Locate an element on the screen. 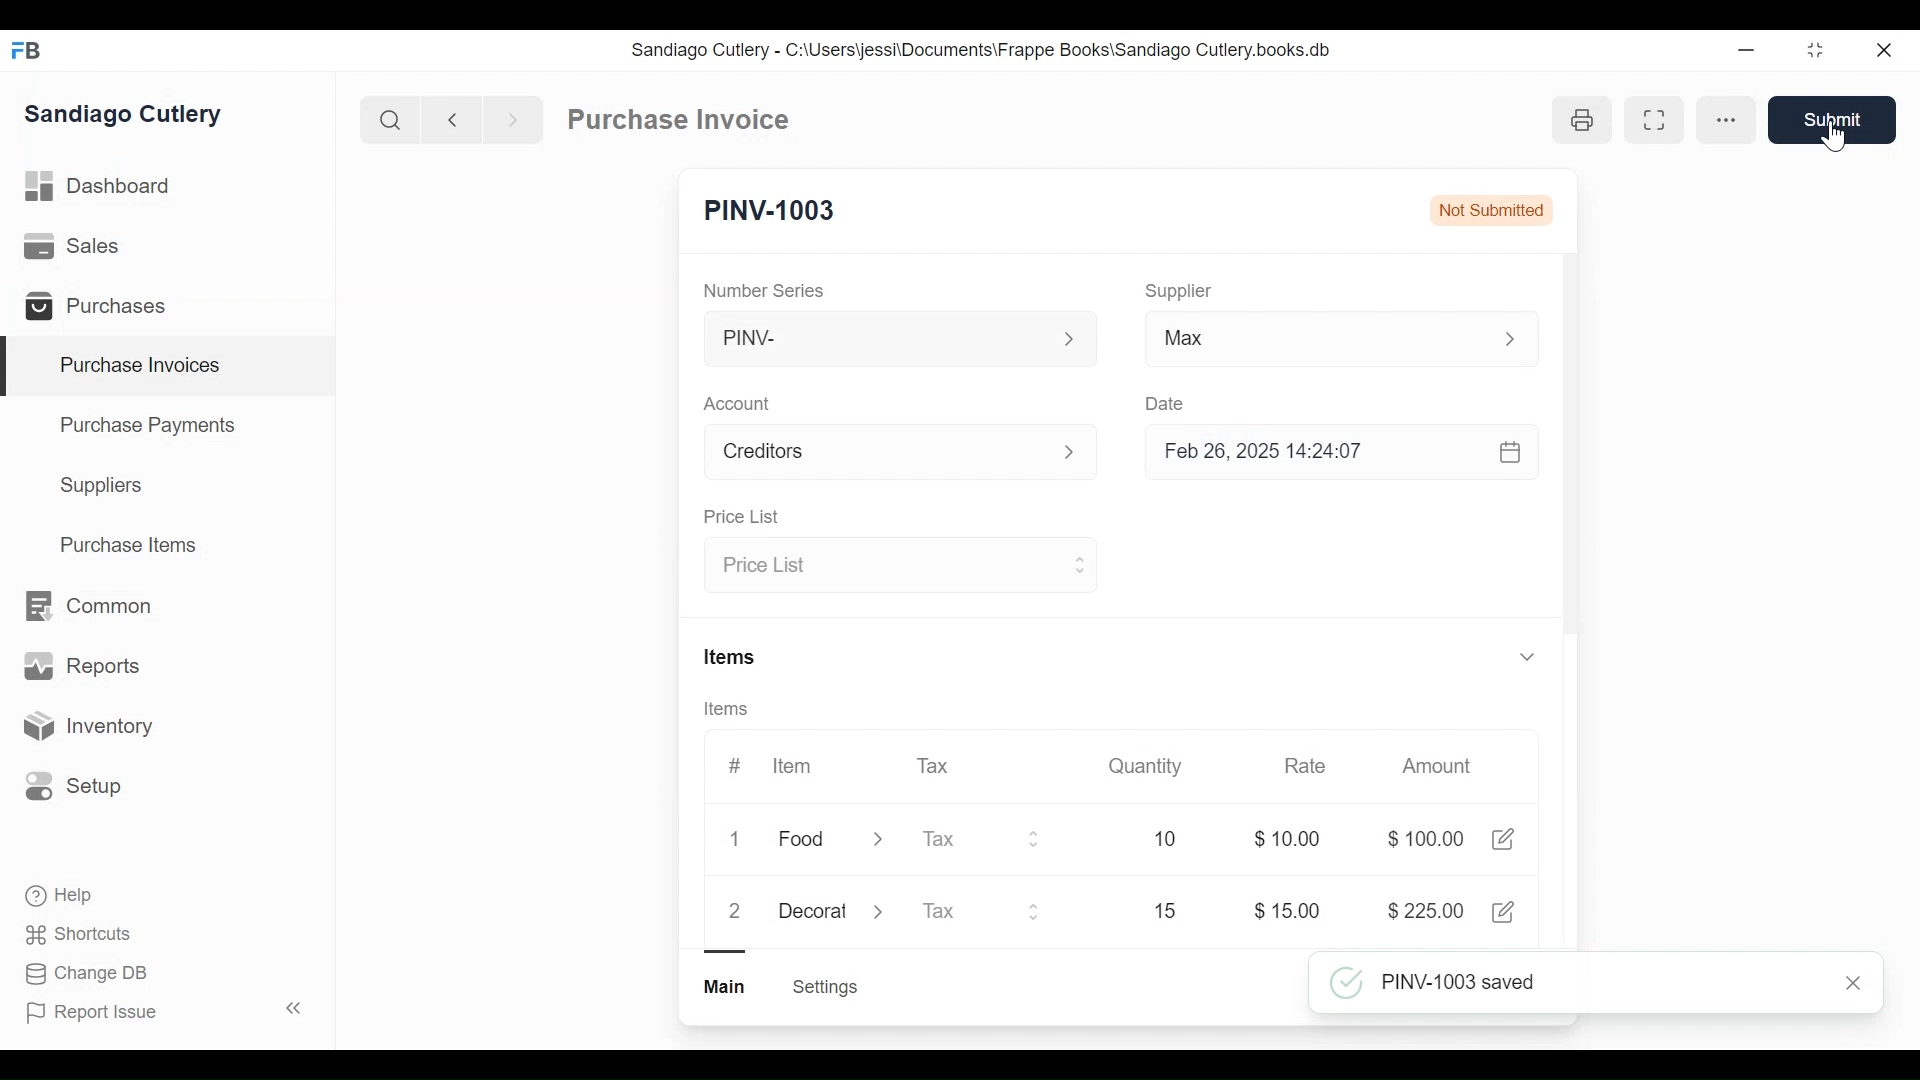 This screenshot has height=1080, width=1920. $225.00 is located at coordinates (1429, 912).